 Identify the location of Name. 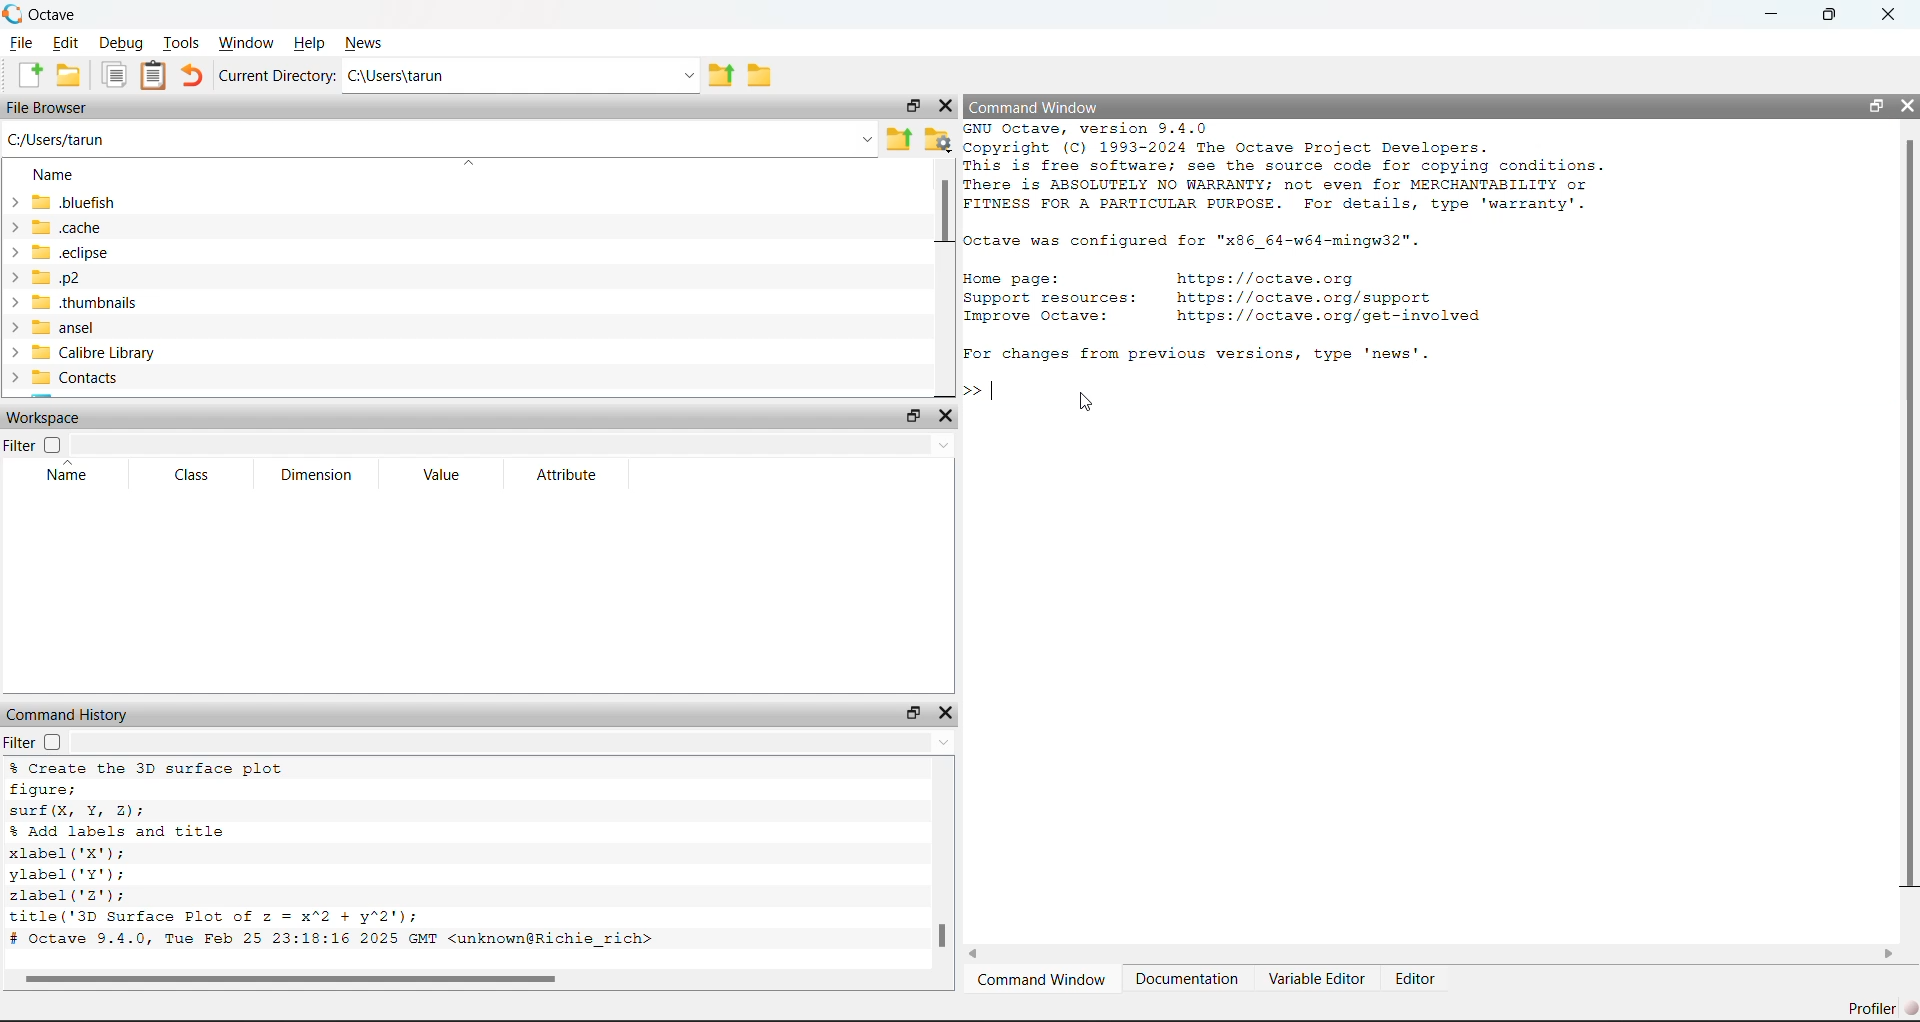
(67, 474).